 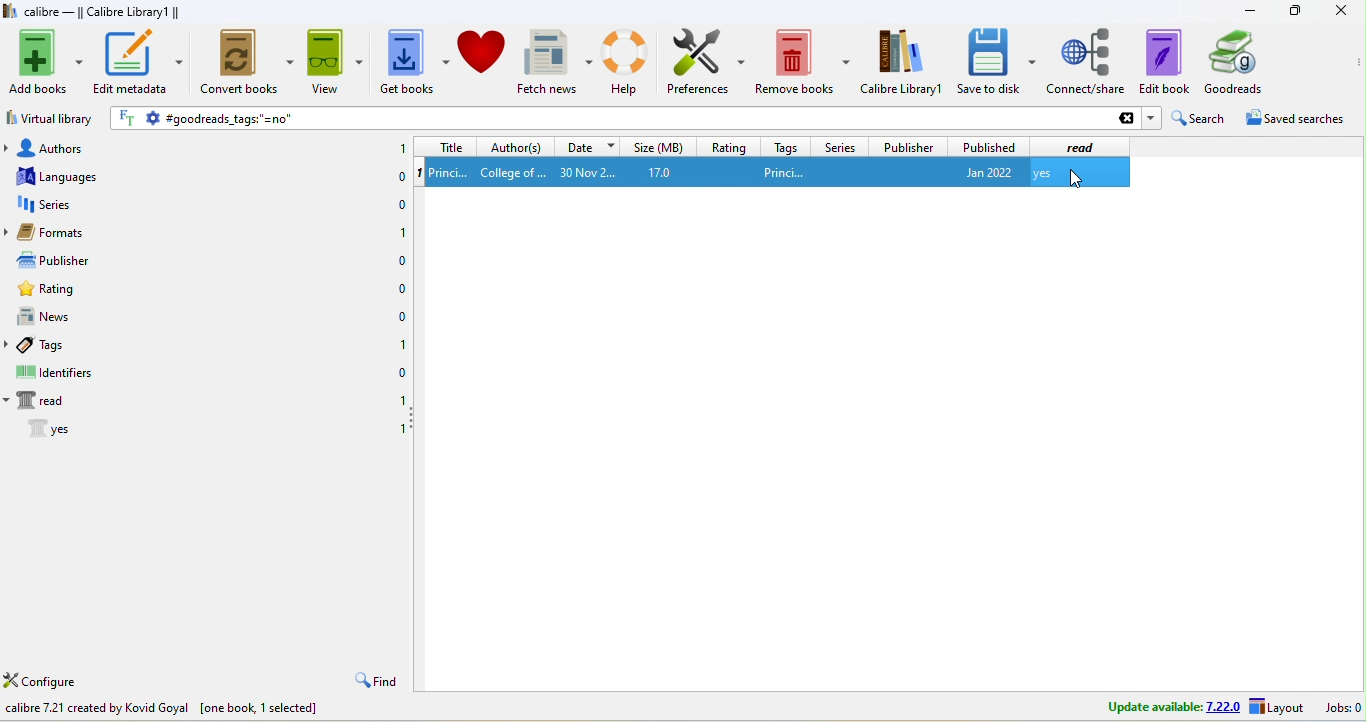 I want to click on remove books, so click(x=802, y=61).